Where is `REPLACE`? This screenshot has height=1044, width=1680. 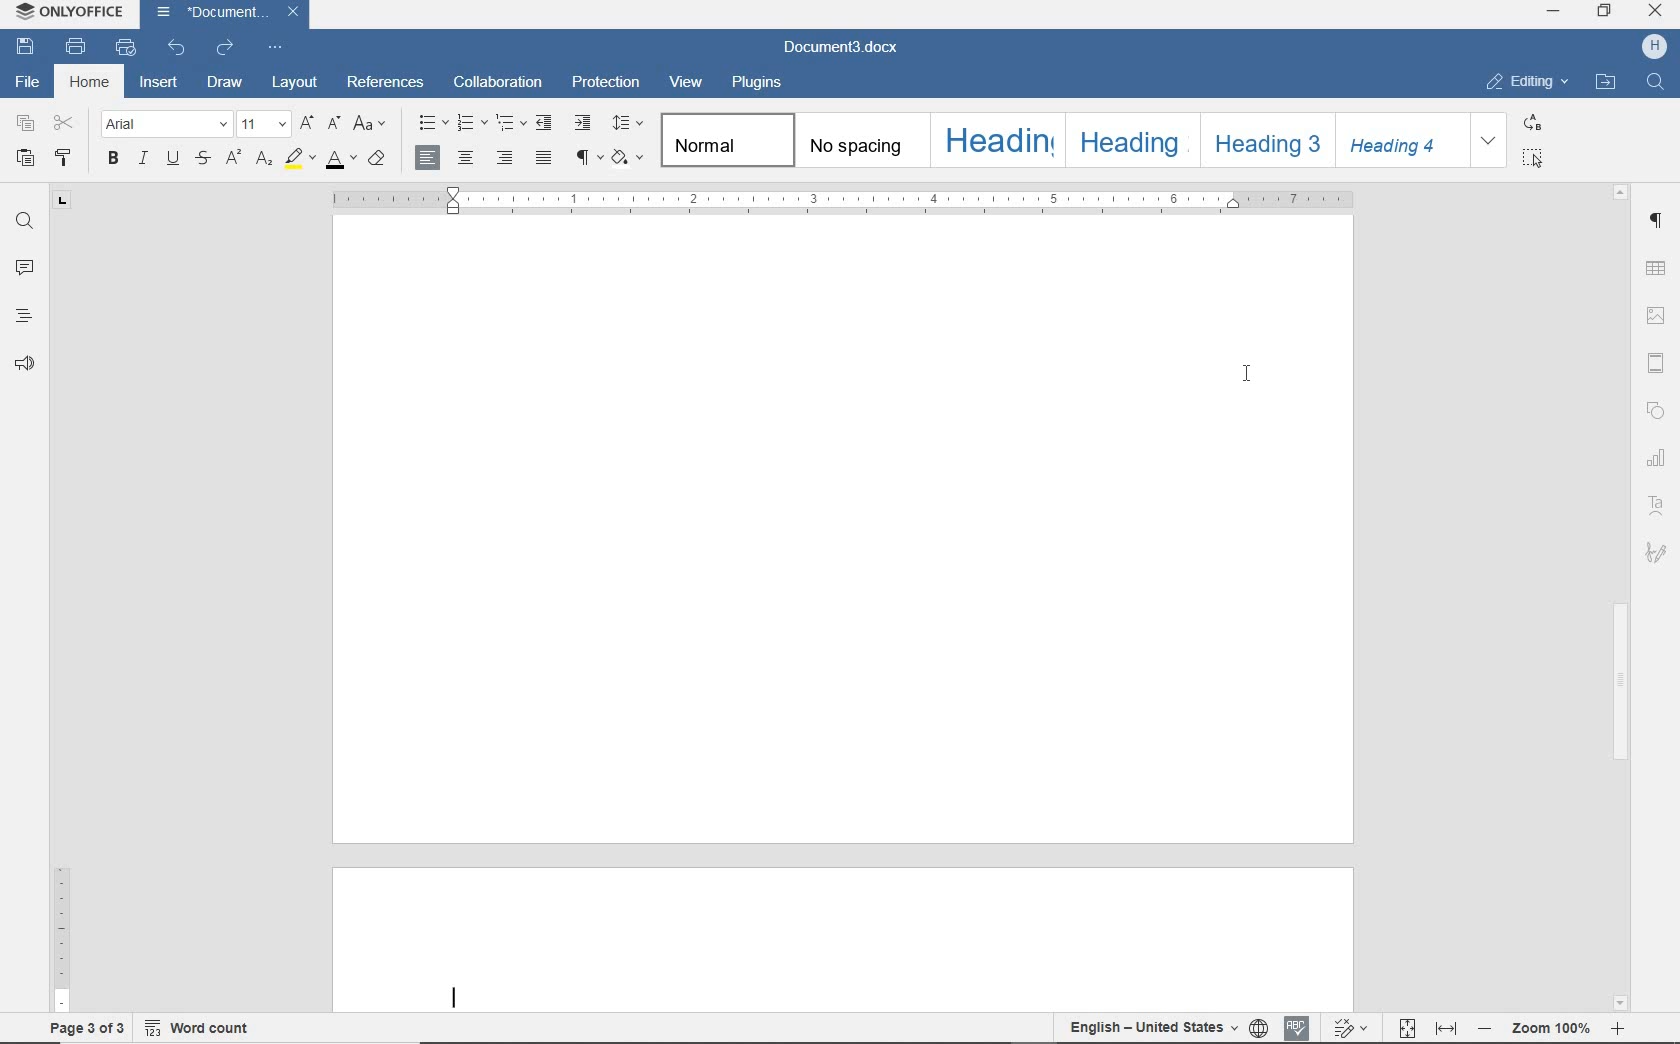 REPLACE is located at coordinates (1544, 122).